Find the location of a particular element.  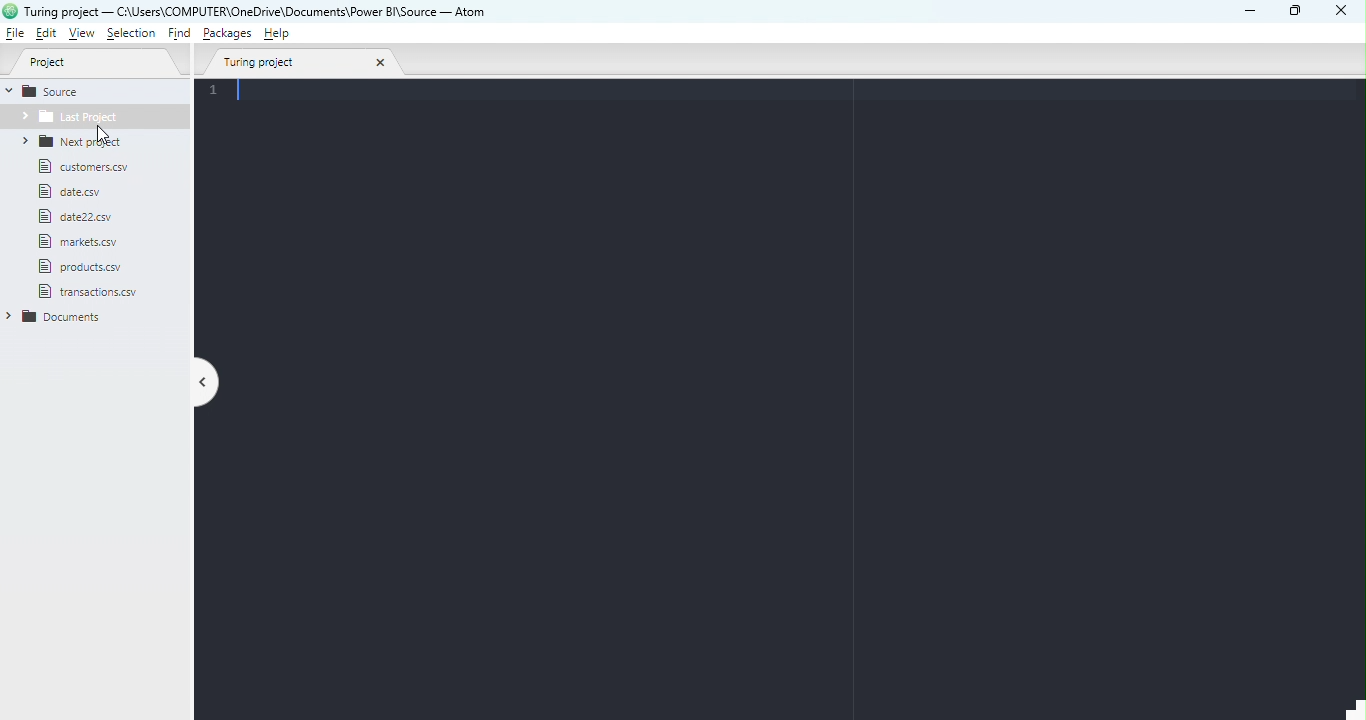

View is located at coordinates (78, 34).